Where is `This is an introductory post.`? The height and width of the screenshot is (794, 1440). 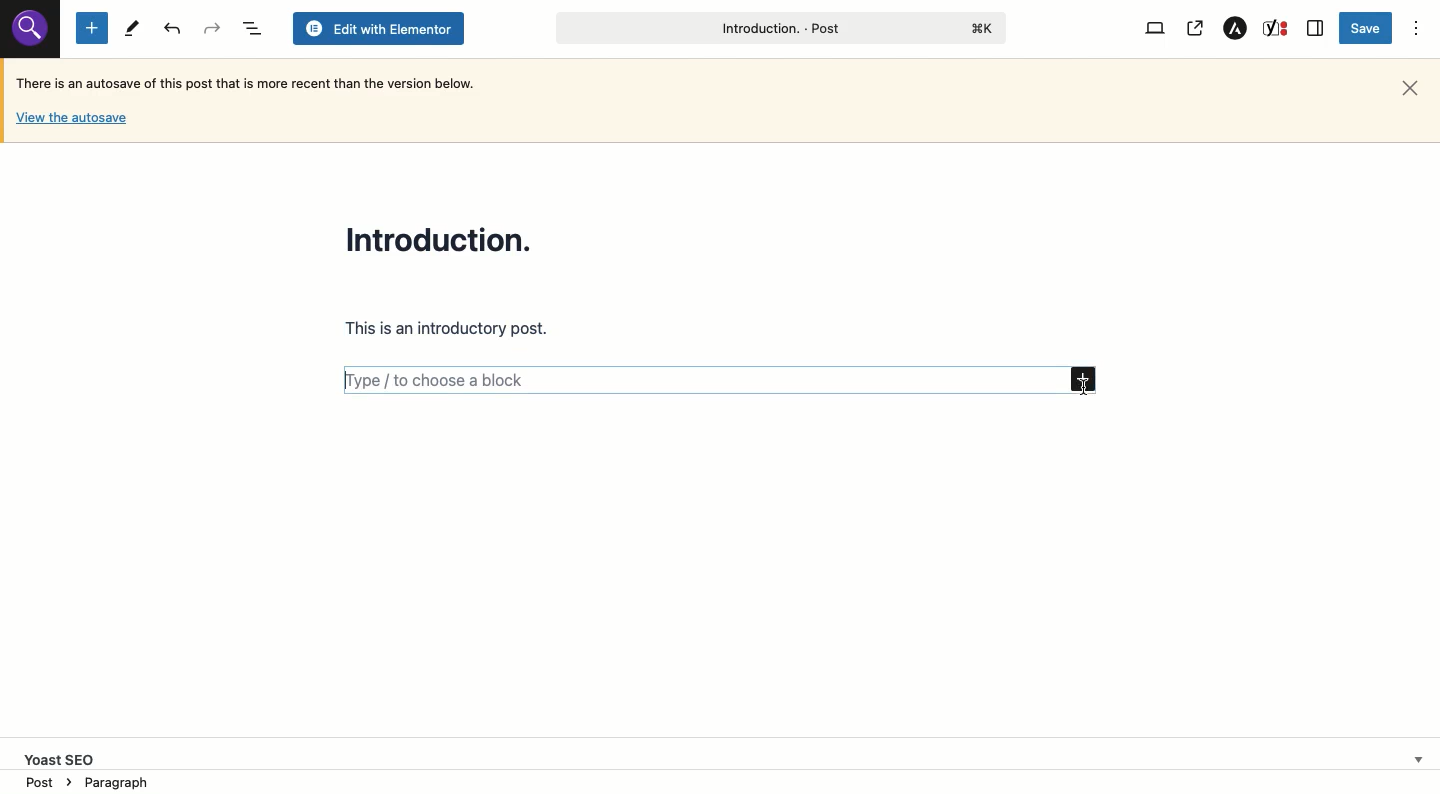
This is an introductory post. is located at coordinates (449, 330).